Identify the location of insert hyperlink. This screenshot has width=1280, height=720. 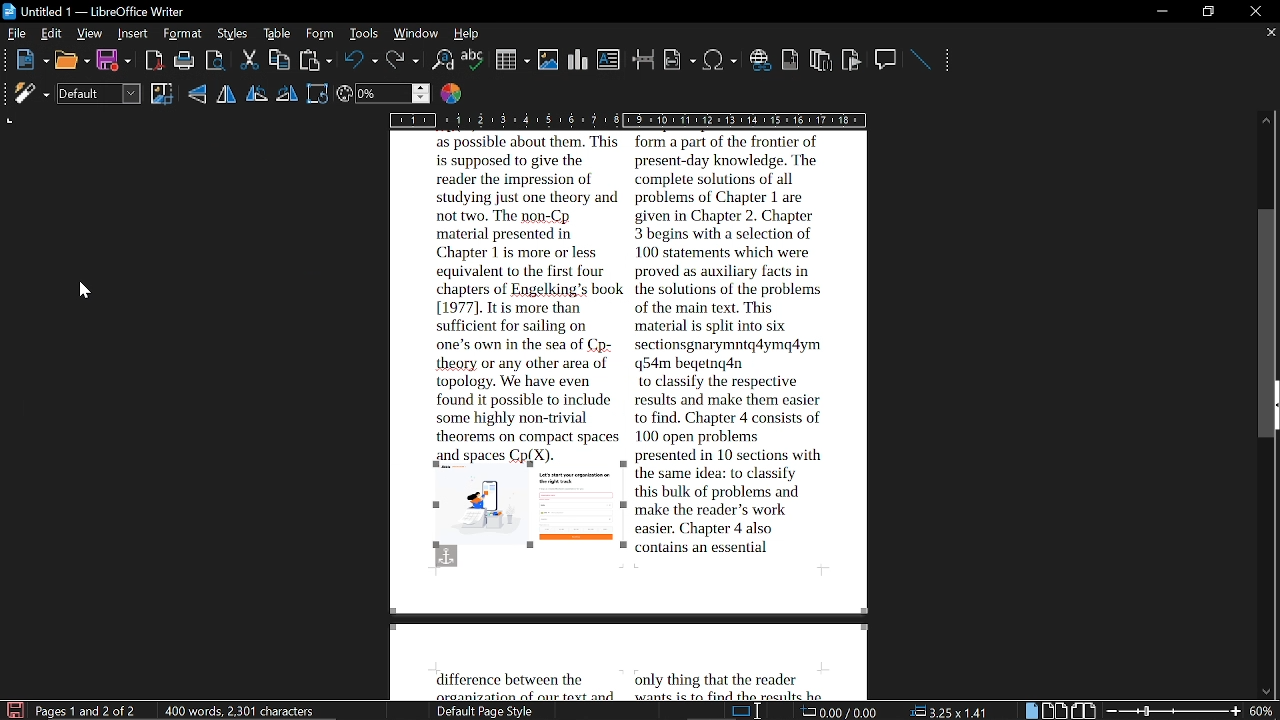
(761, 61).